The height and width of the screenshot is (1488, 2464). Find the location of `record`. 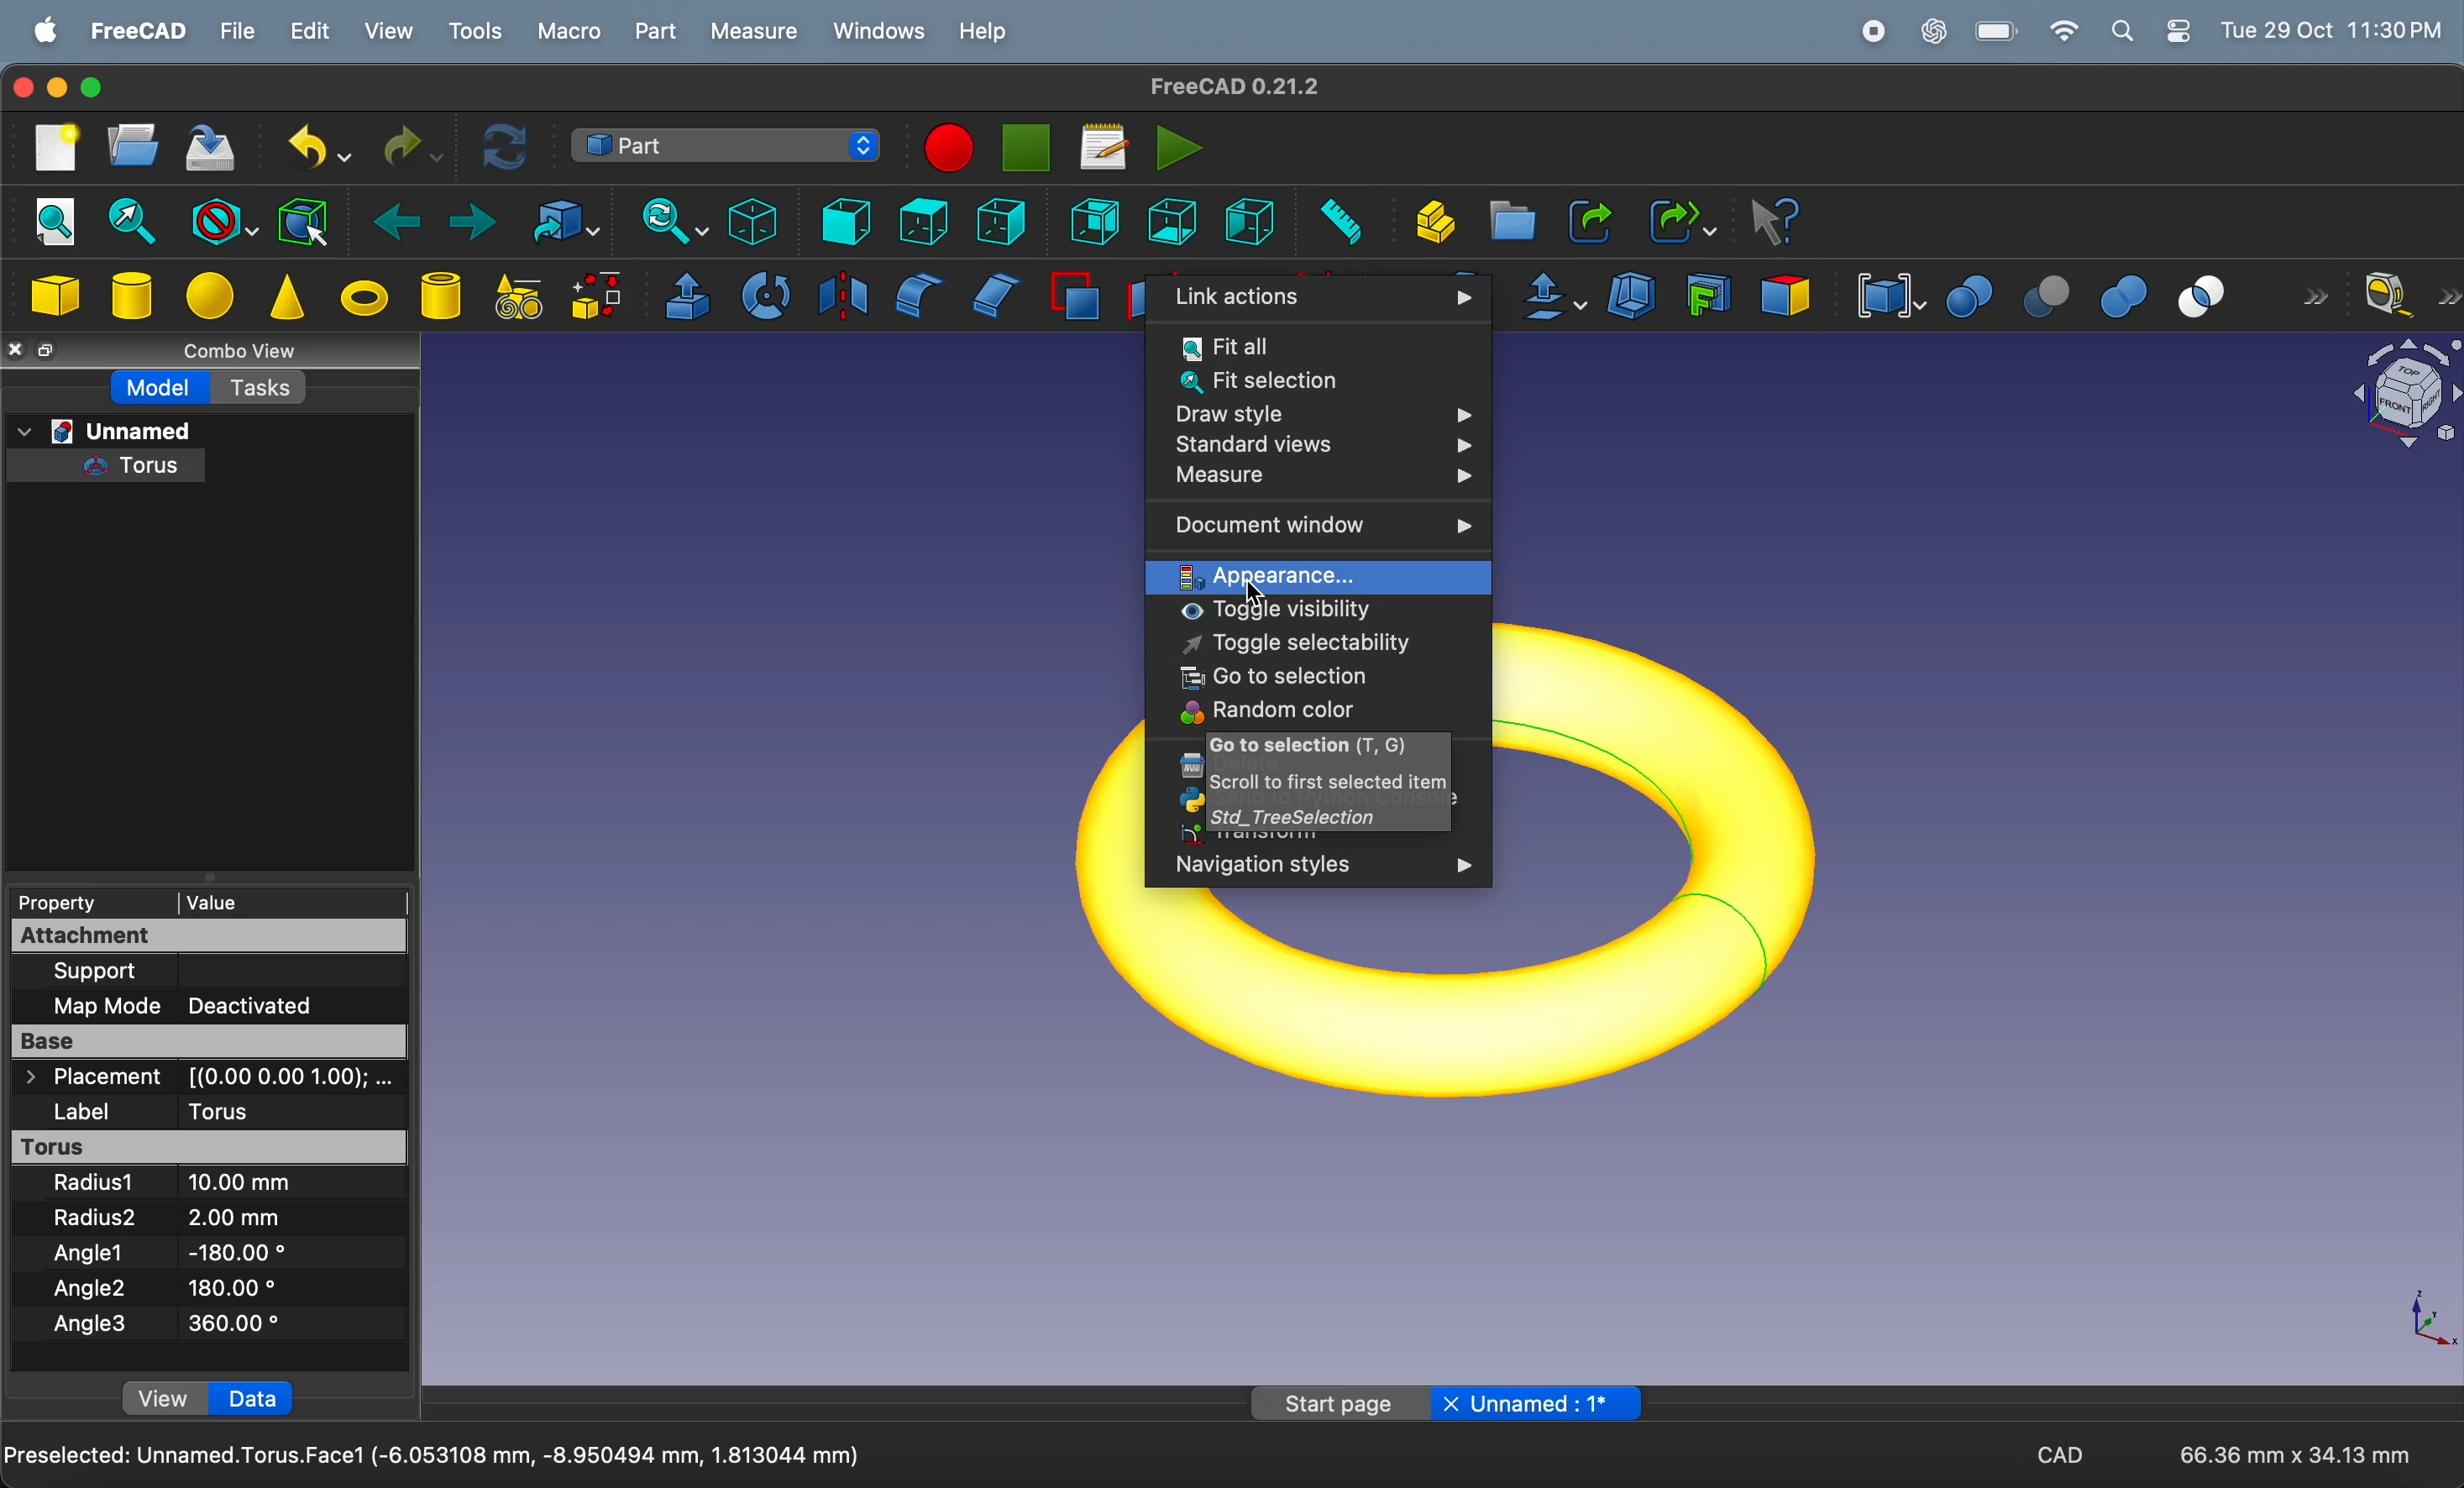

record is located at coordinates (1875, 29).